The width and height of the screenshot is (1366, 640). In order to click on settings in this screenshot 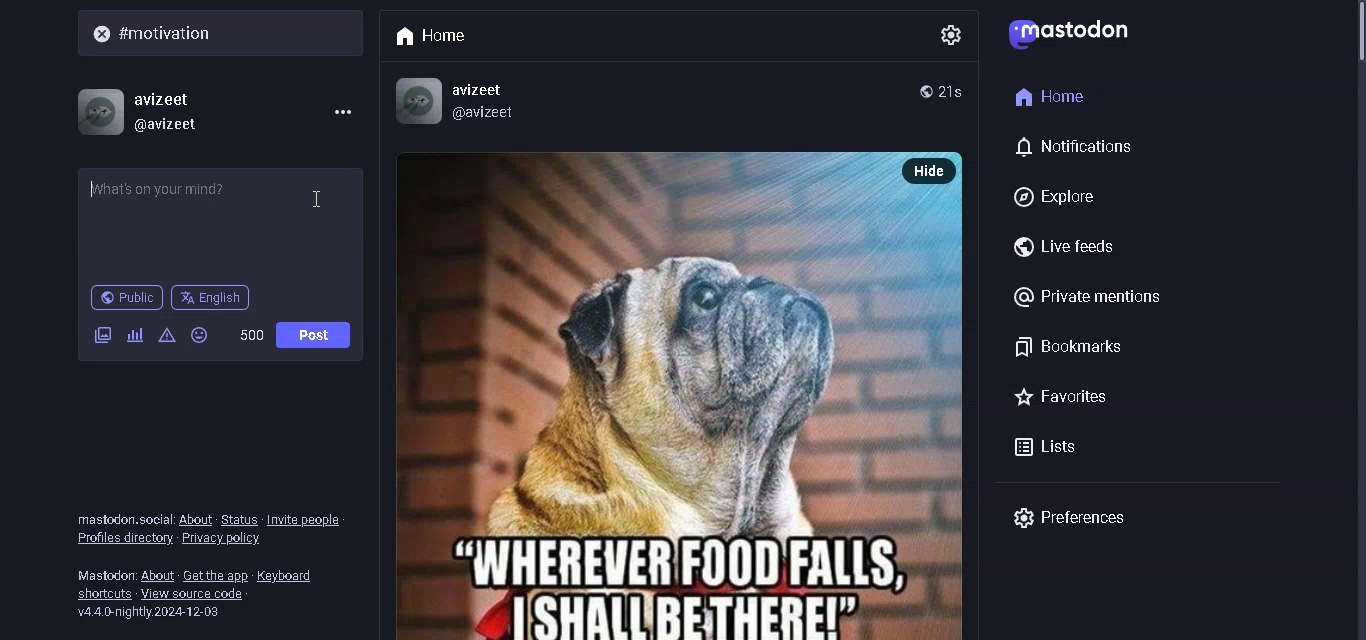, I will do `click(948, 31)`.